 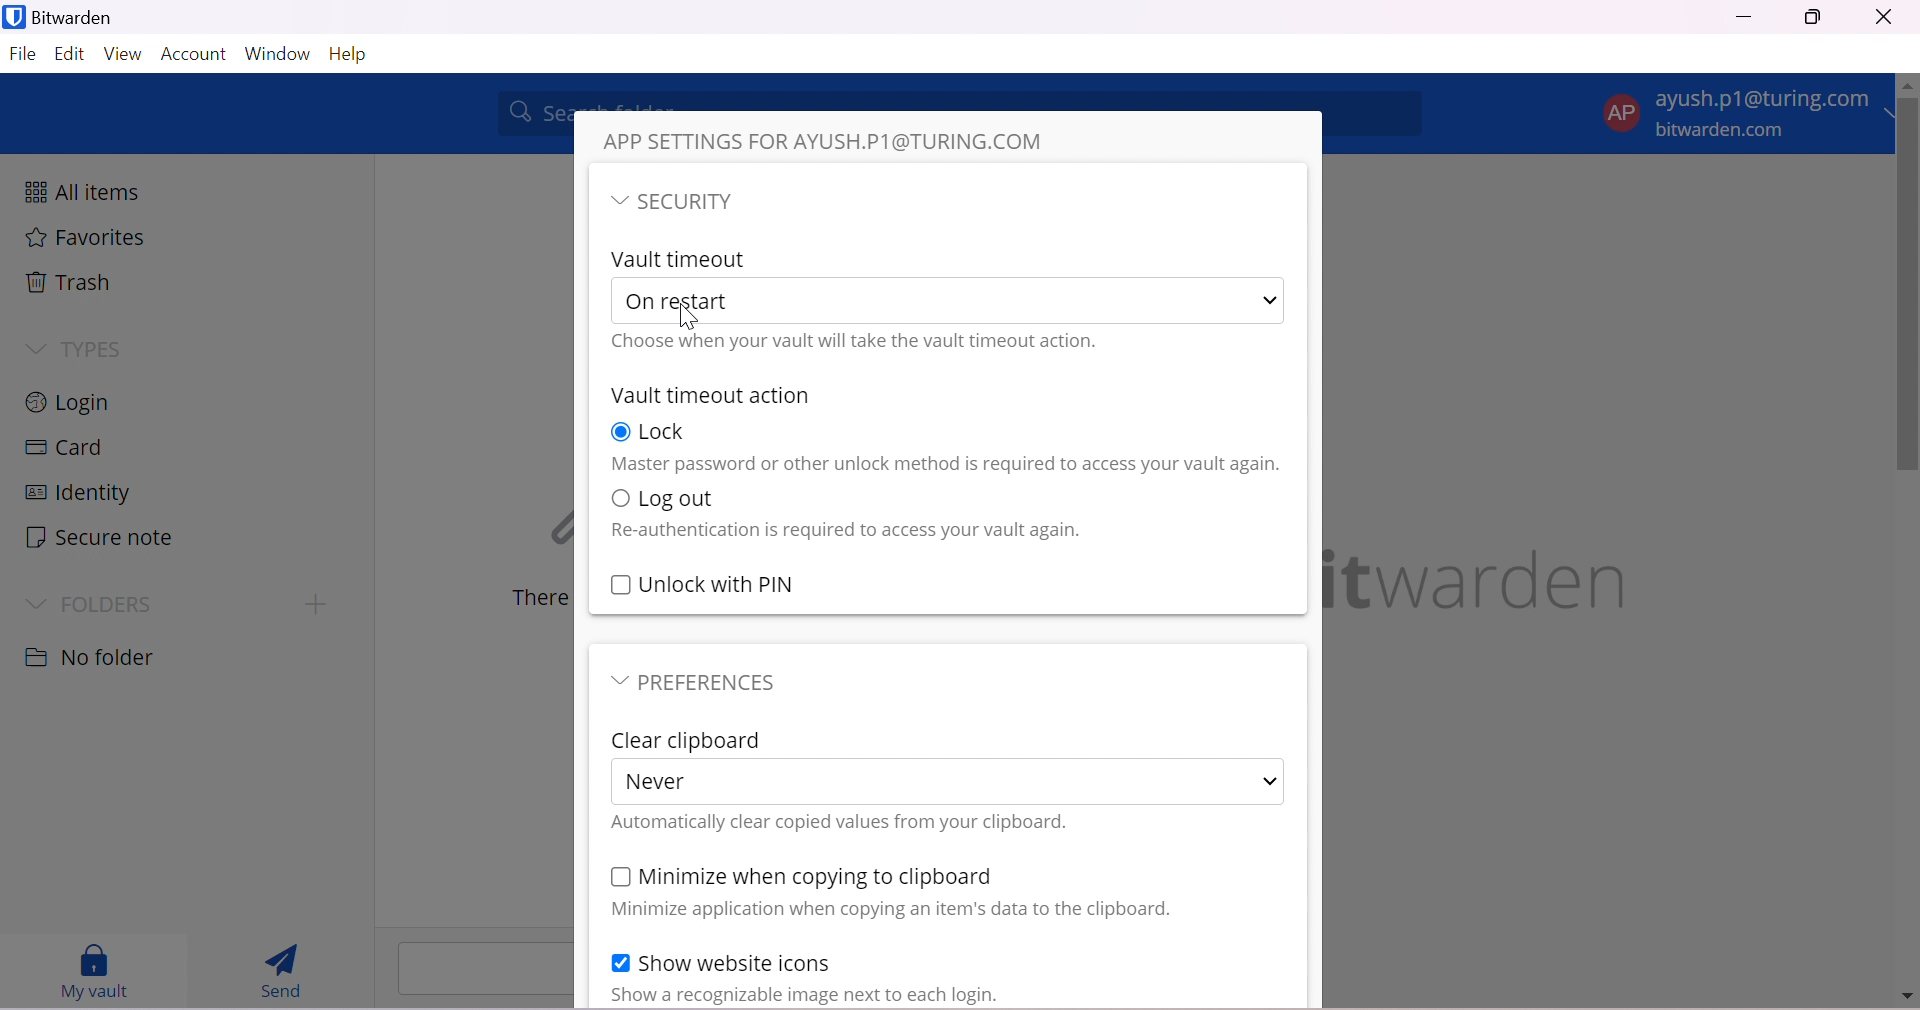 I want to click on Minimize, so click(x=1744, y=15).